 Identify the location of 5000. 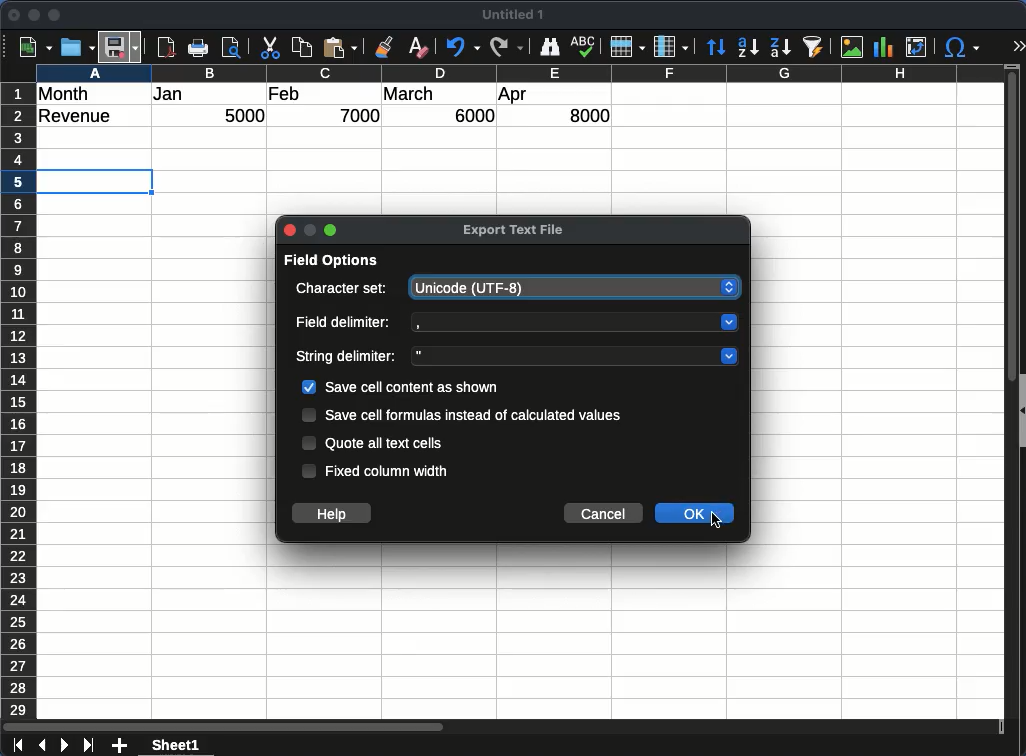
(247, 117).